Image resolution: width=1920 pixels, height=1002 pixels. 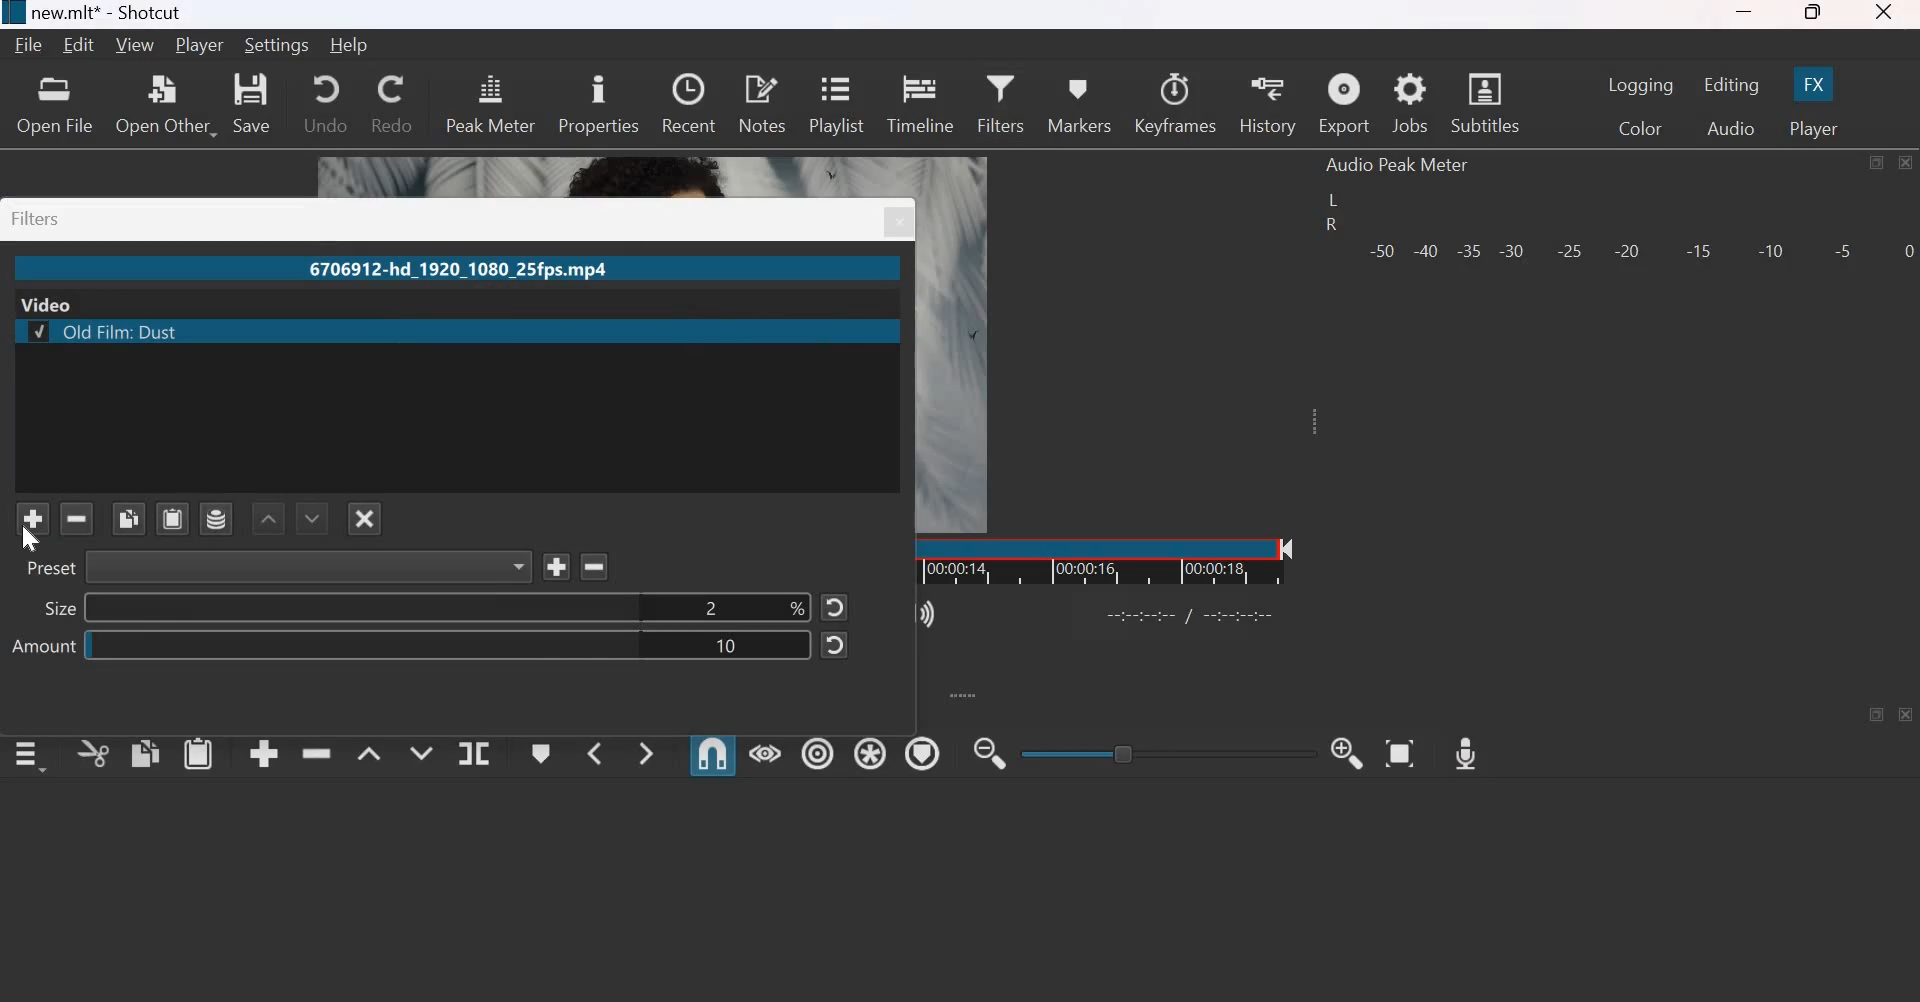 I want to click on Playlist, so click(x=838, y=103).